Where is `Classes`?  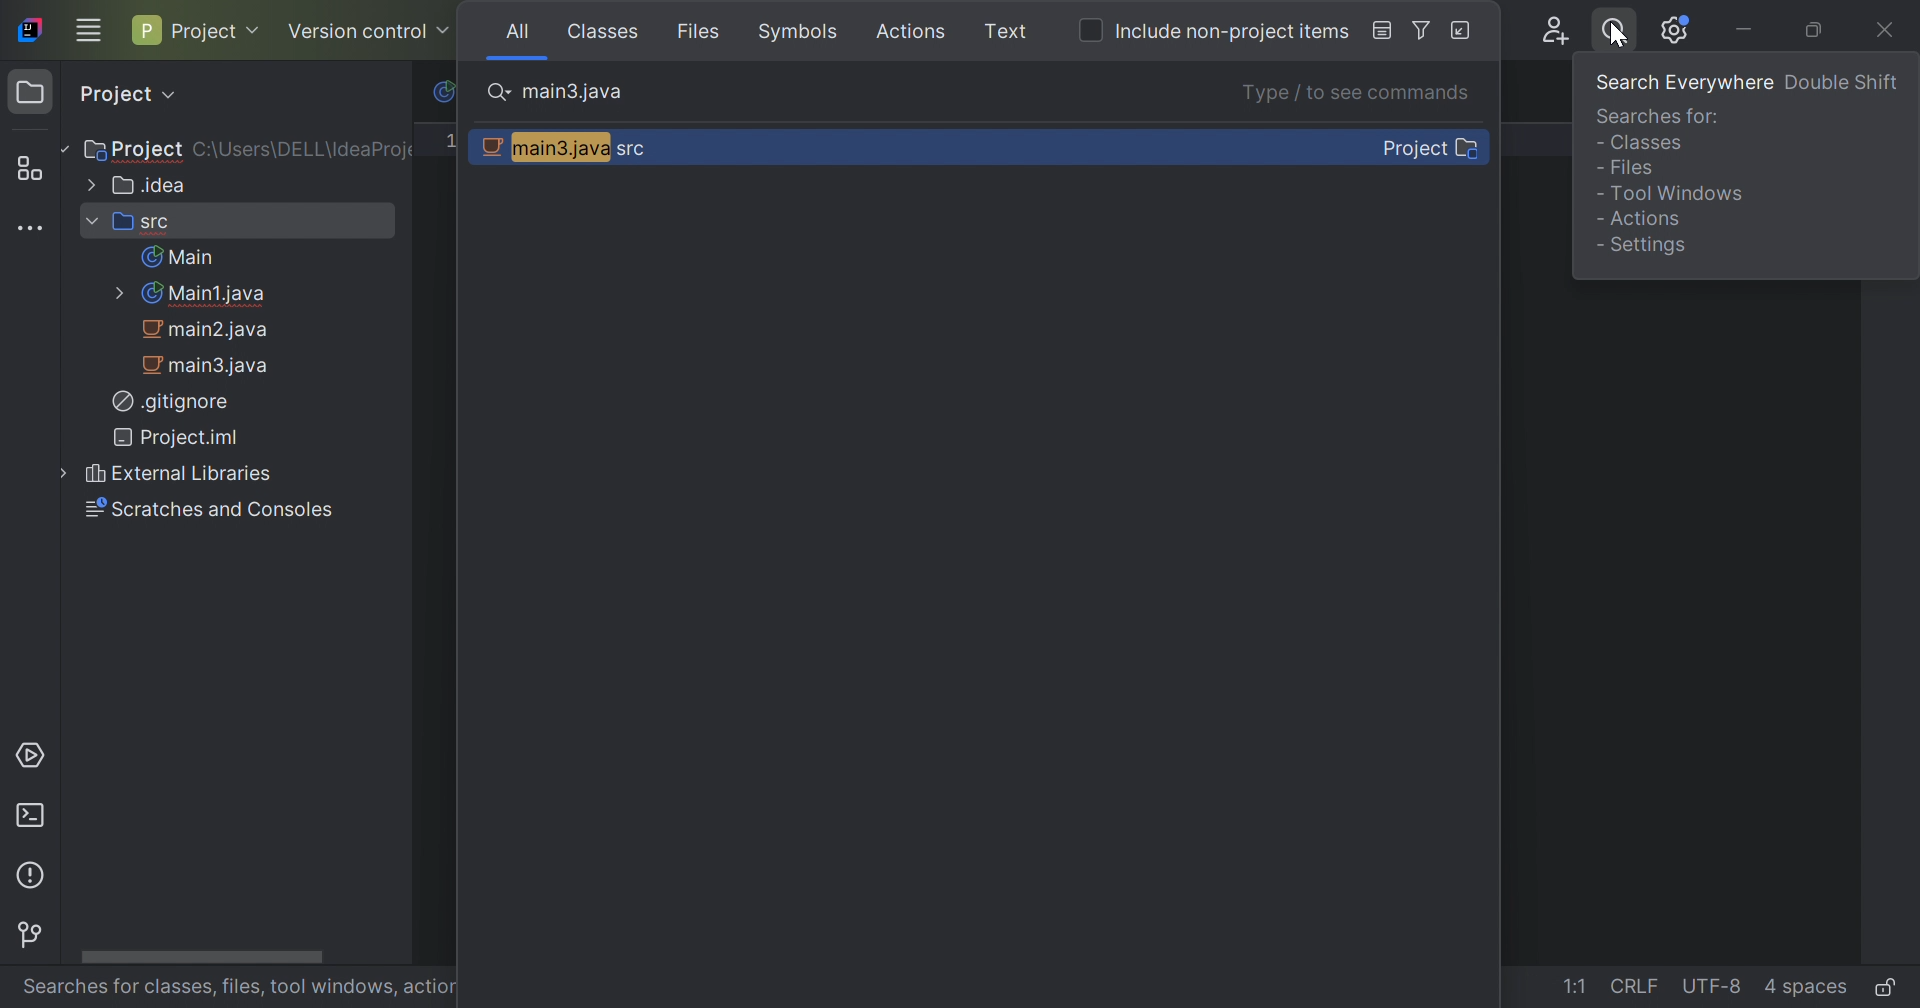
Classes is located at coordinates (606, 33).